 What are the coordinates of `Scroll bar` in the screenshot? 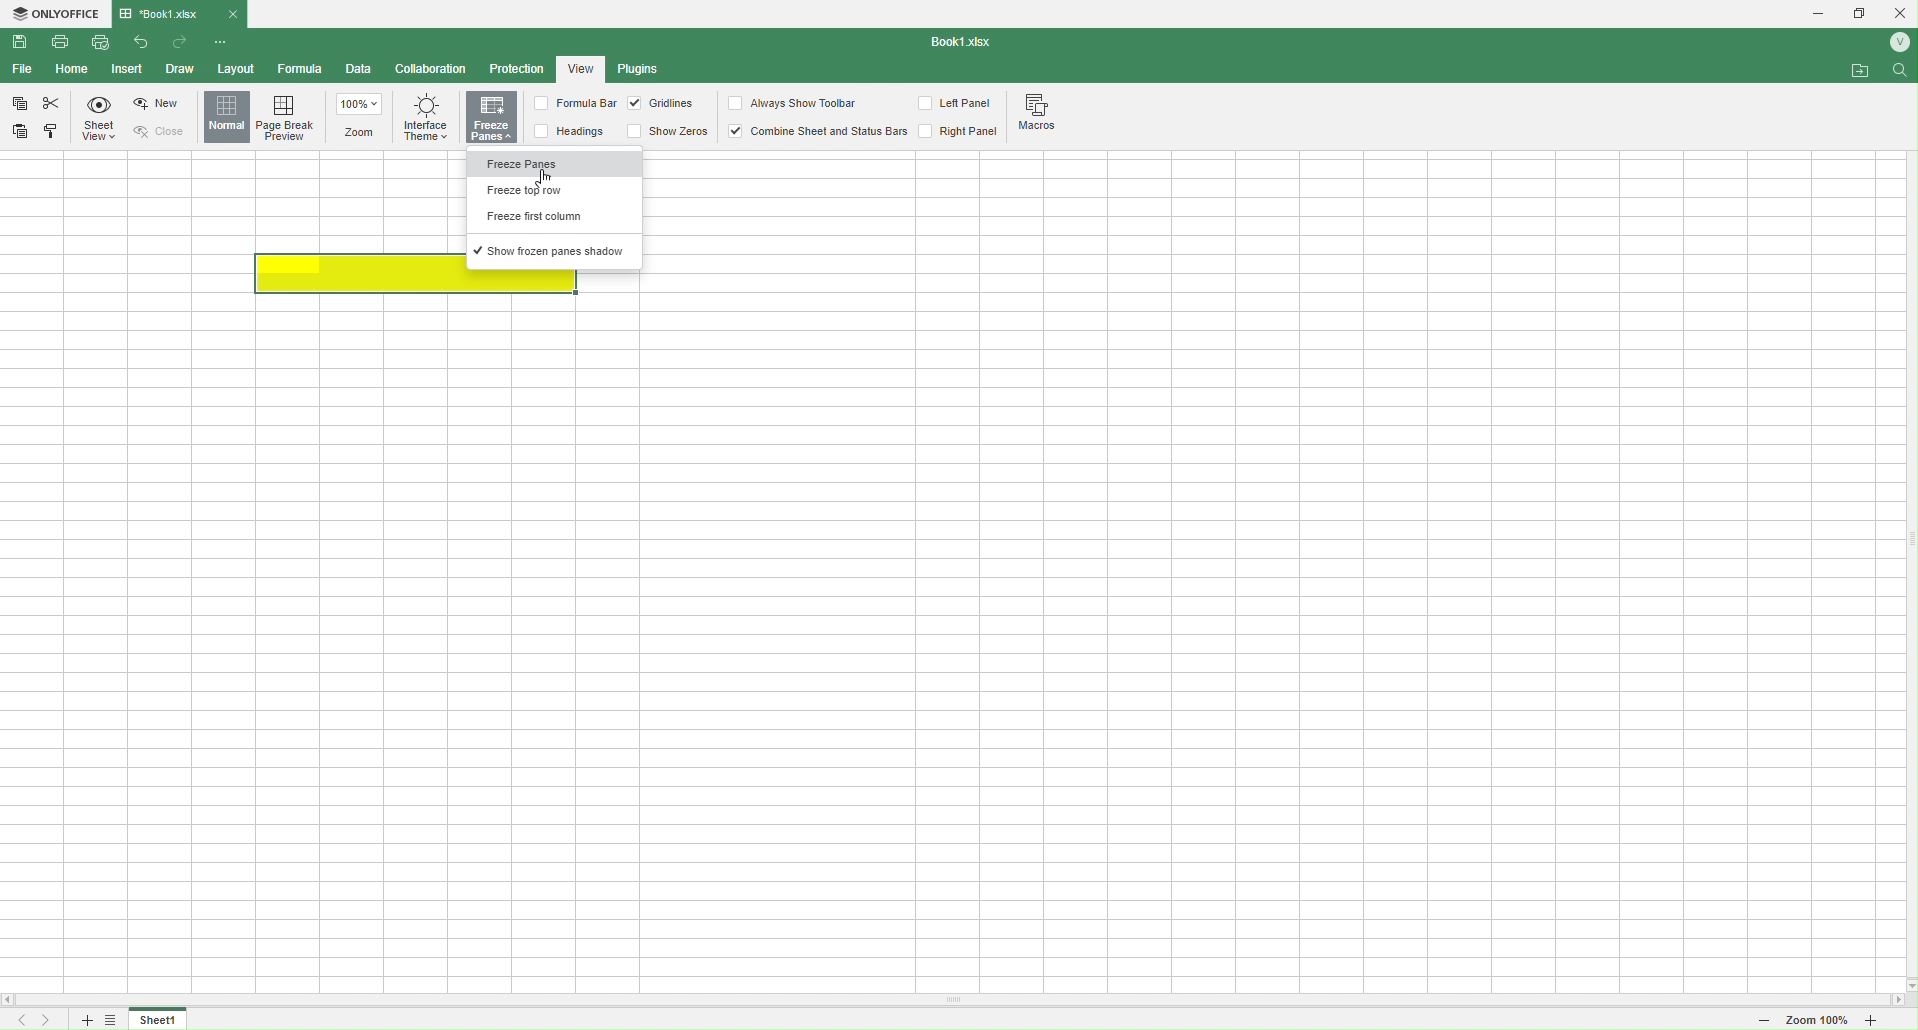 It's located at (1905, 539).